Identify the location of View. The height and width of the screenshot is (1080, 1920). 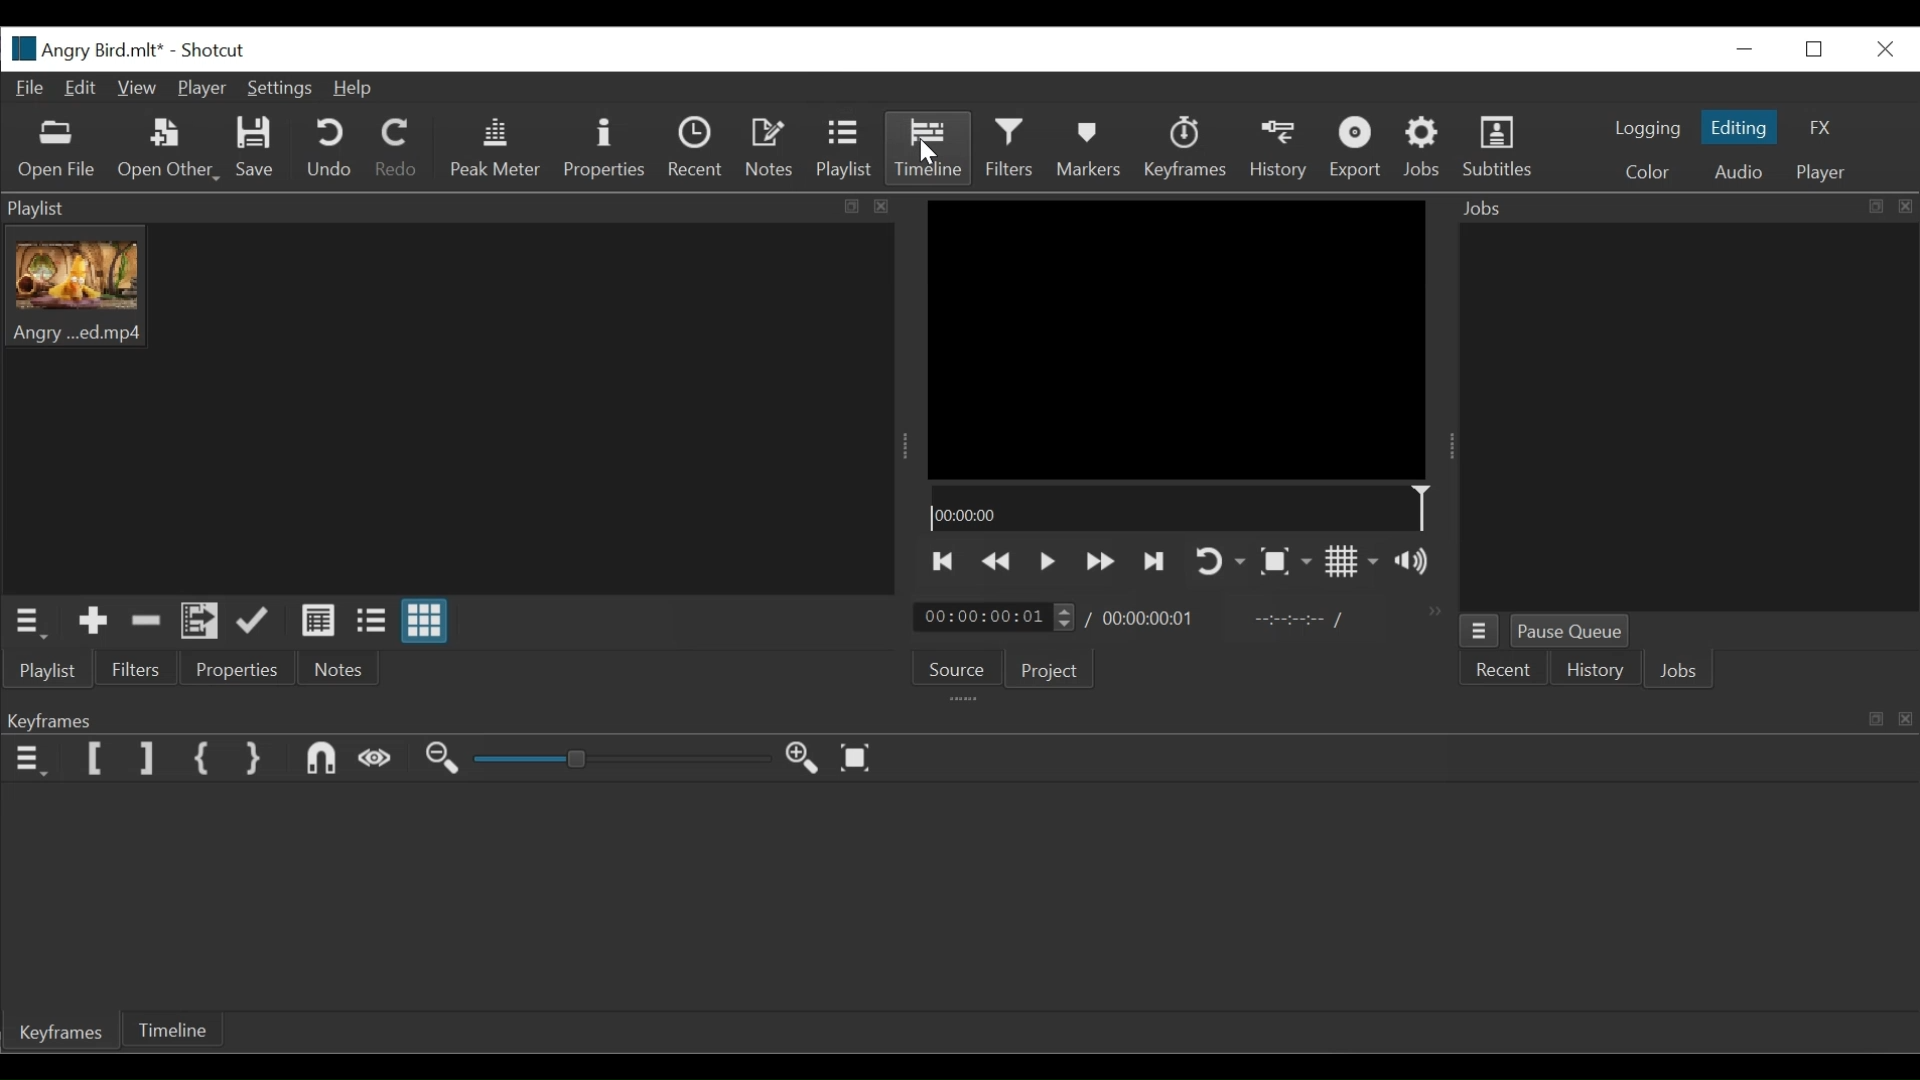
(135, 86).